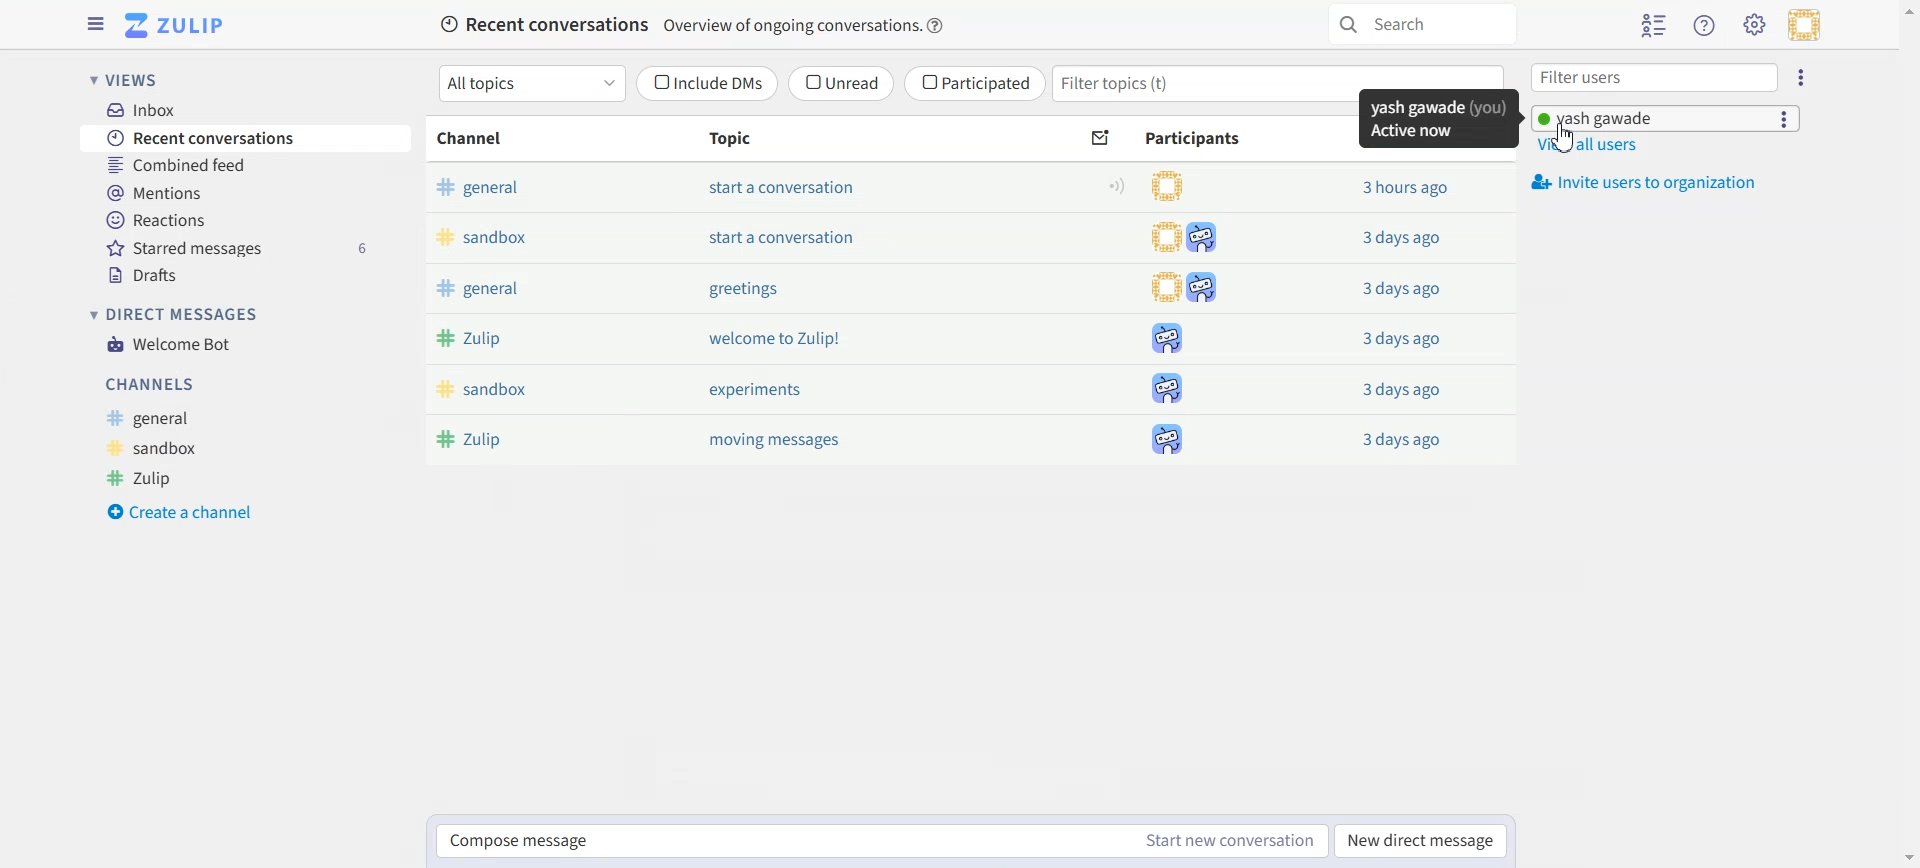 Image resolution: width=1920 pixels, height=868 pixels. I want to click on Channel, so click(477, 142).